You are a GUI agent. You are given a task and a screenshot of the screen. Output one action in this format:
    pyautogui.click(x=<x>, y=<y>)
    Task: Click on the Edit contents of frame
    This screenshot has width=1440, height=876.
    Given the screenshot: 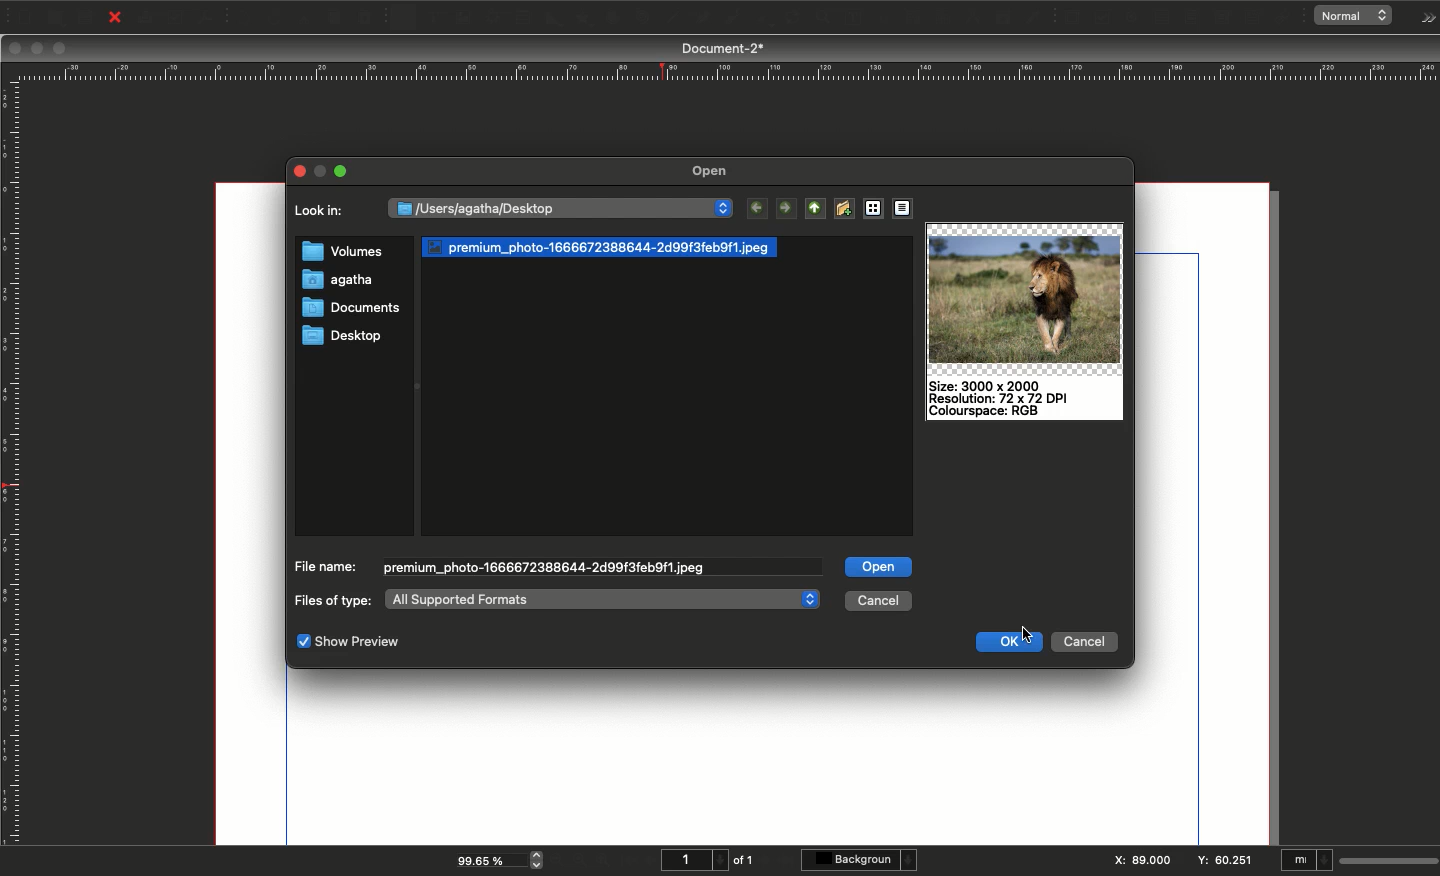 What is the action you would take?
    pyautogui.click(x=833, y=19)
    